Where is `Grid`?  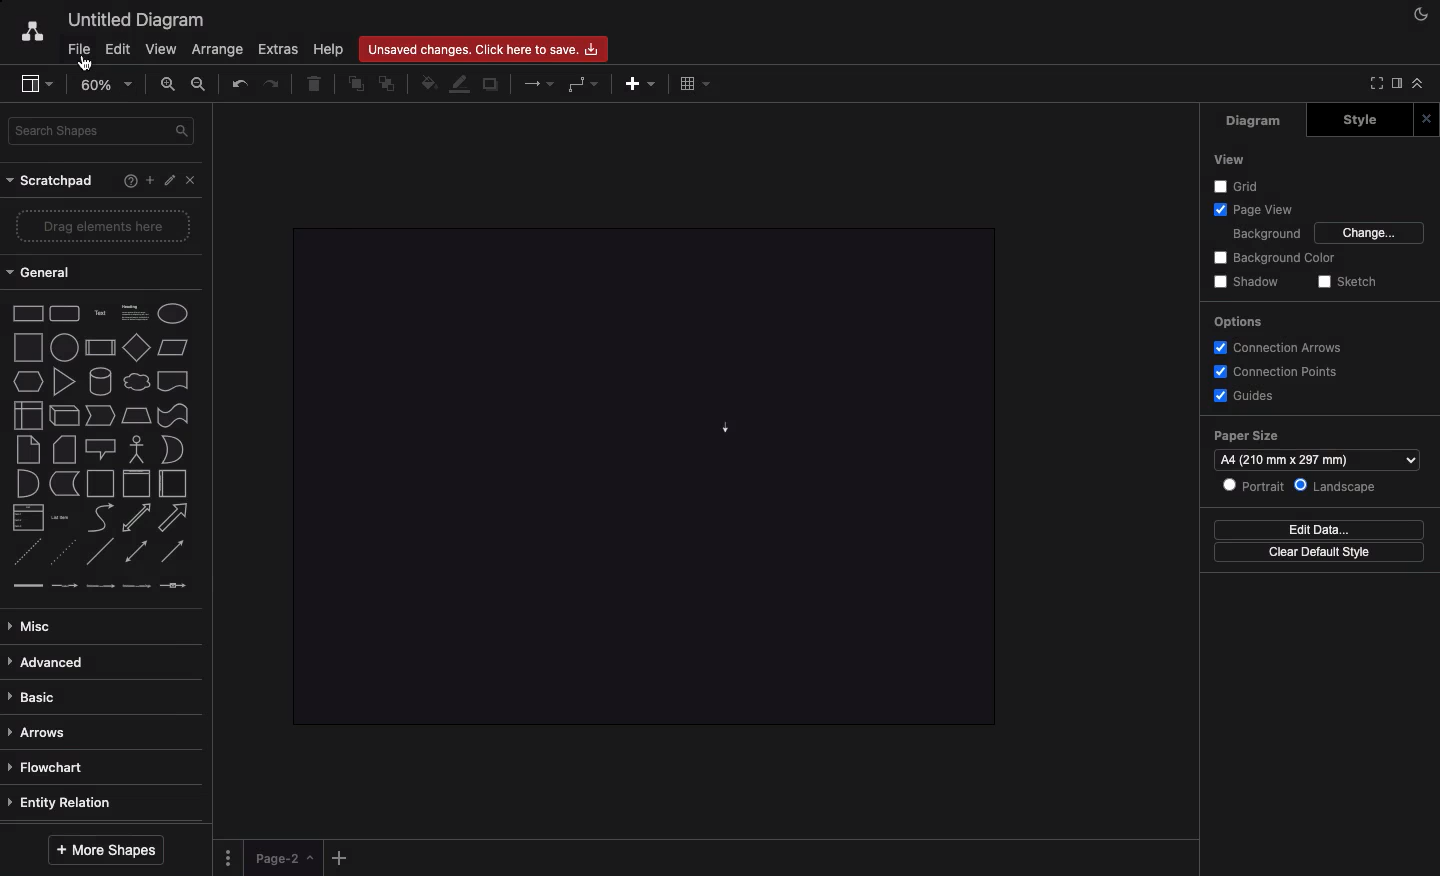 Grid is located at coordinates (1239, 185).